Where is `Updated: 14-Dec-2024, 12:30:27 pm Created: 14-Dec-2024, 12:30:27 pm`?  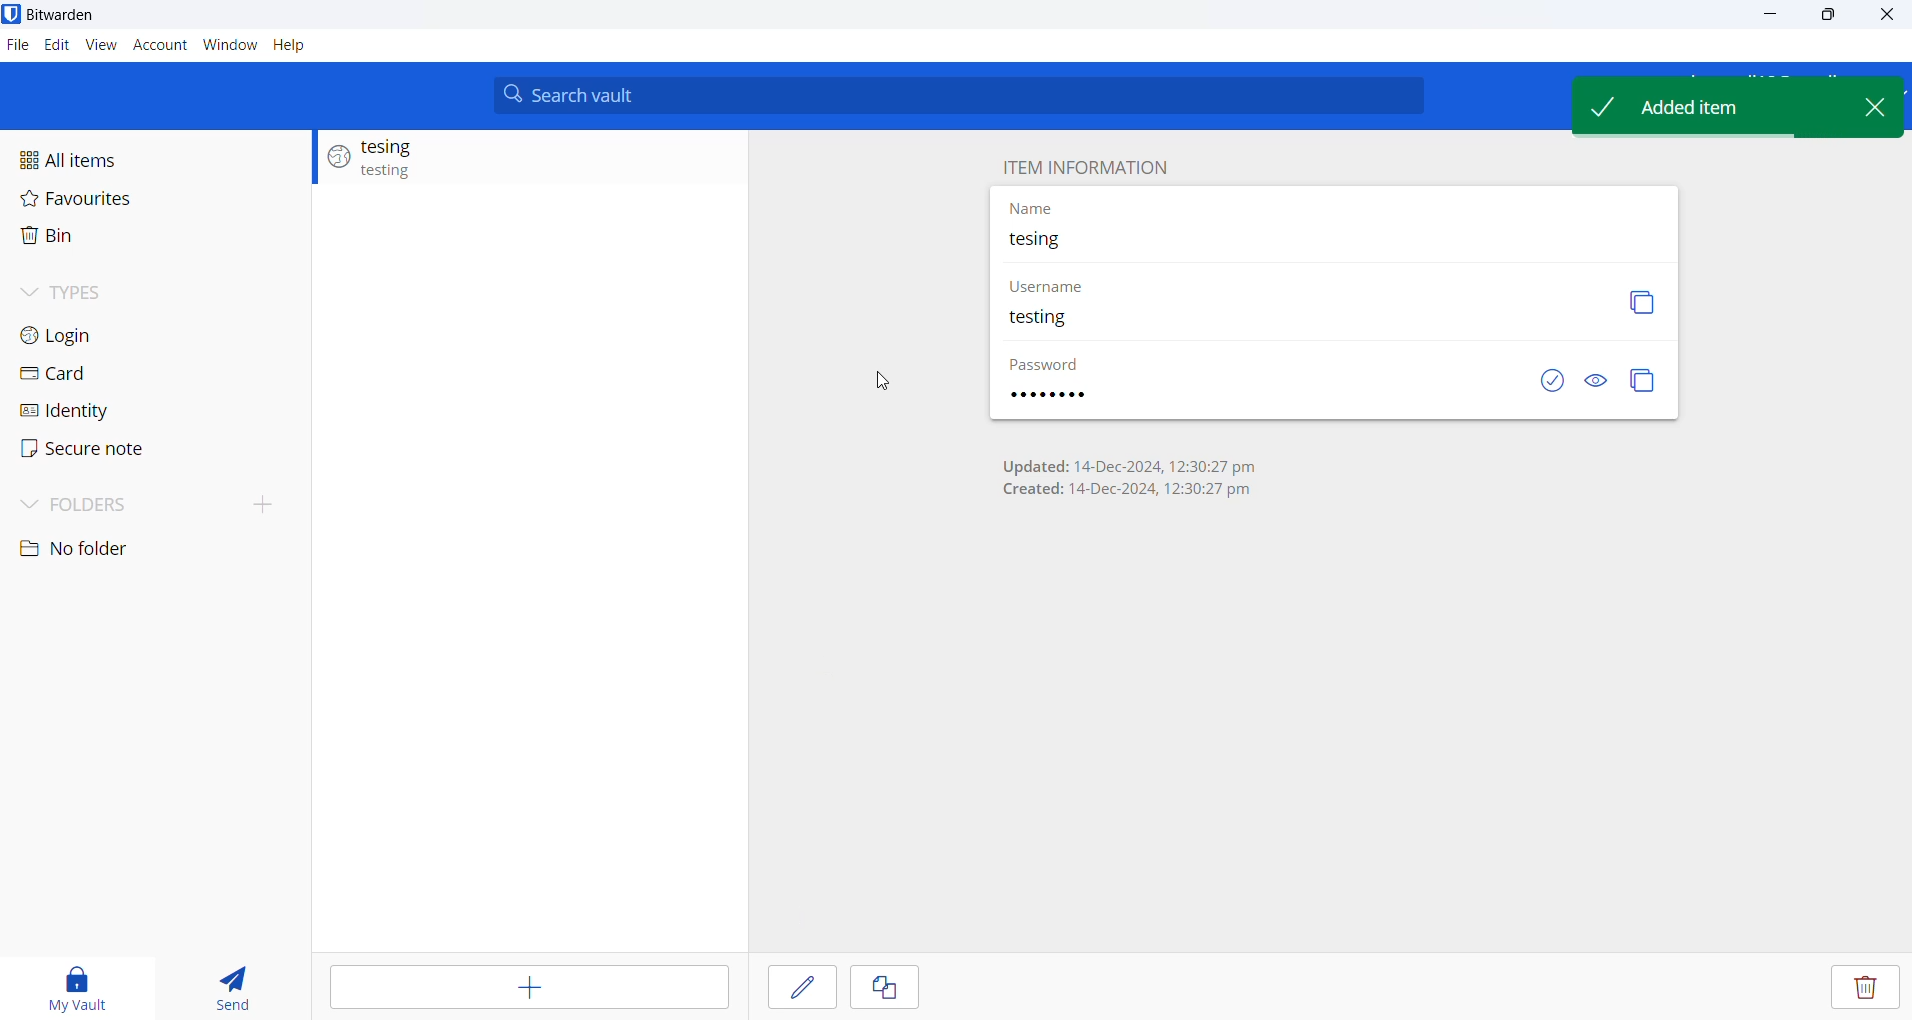 Updated: 14-Dec-2024, 12:30:27 pm Created: 14-Dec-2024, 12:30:27 pm is located at coordinates (1128, 482).